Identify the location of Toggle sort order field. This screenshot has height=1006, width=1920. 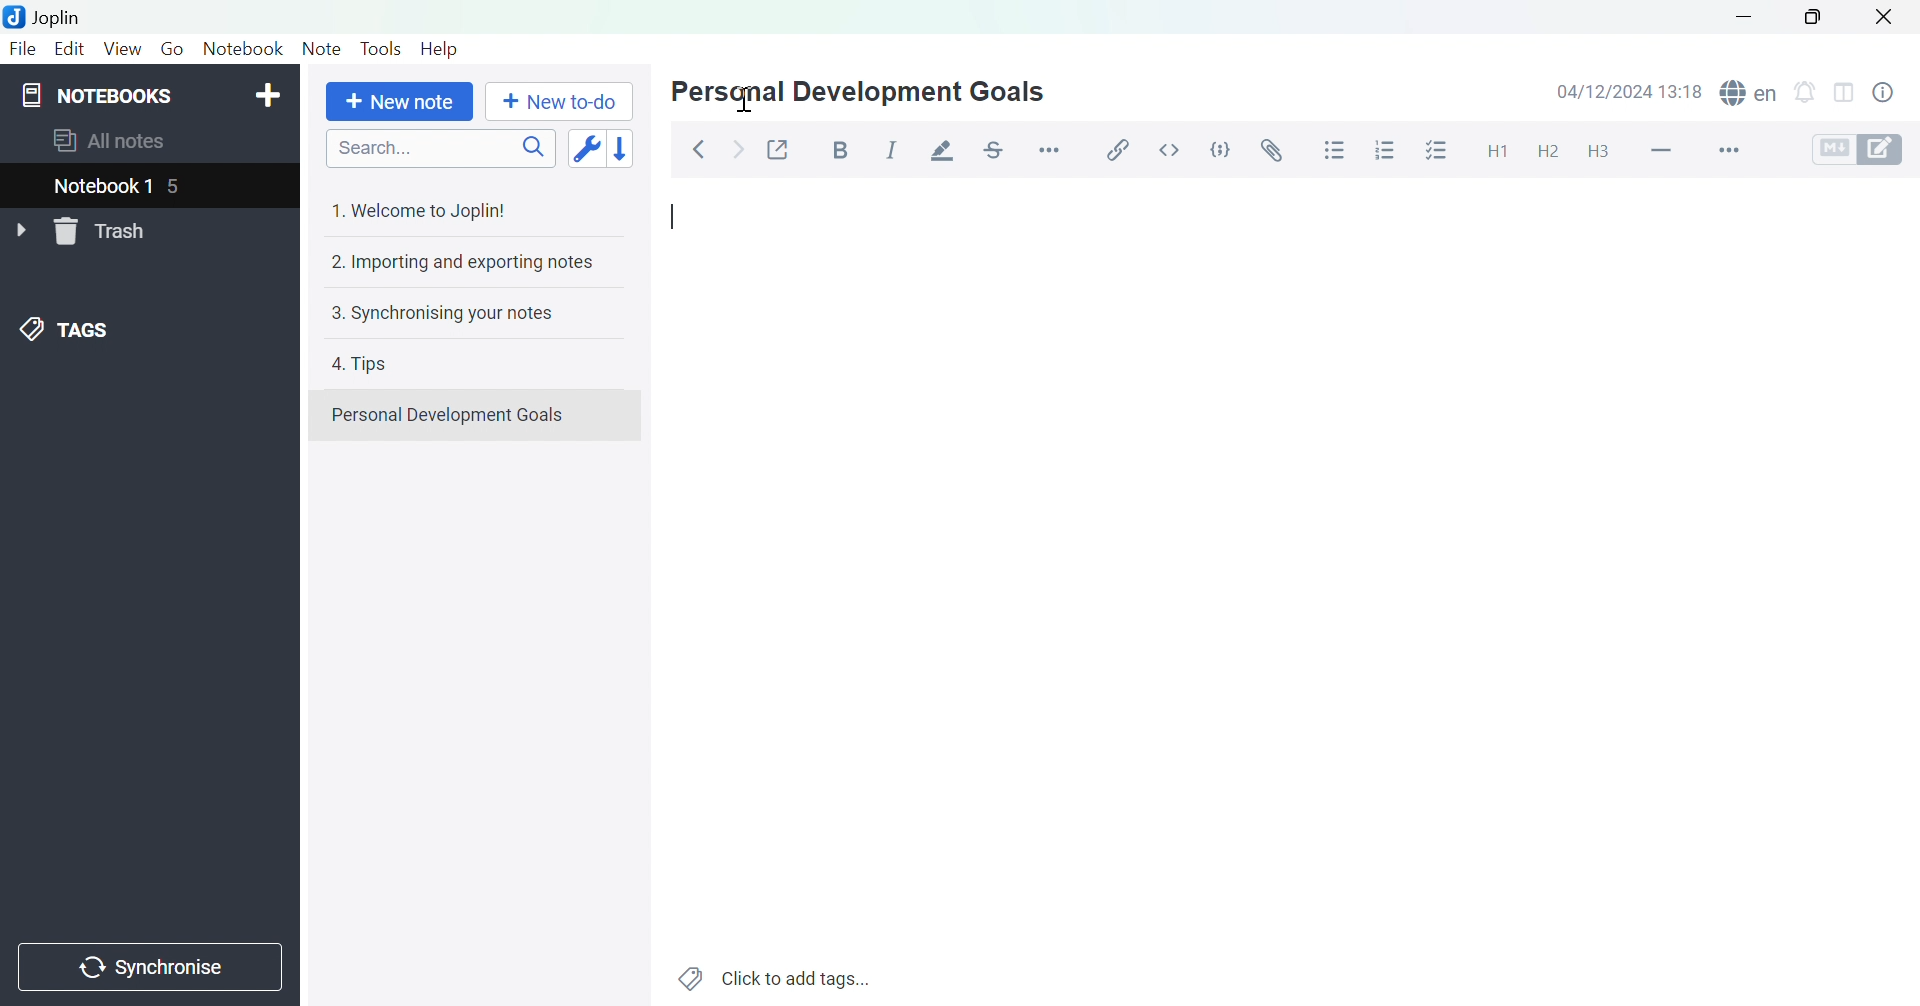
(584, 147).